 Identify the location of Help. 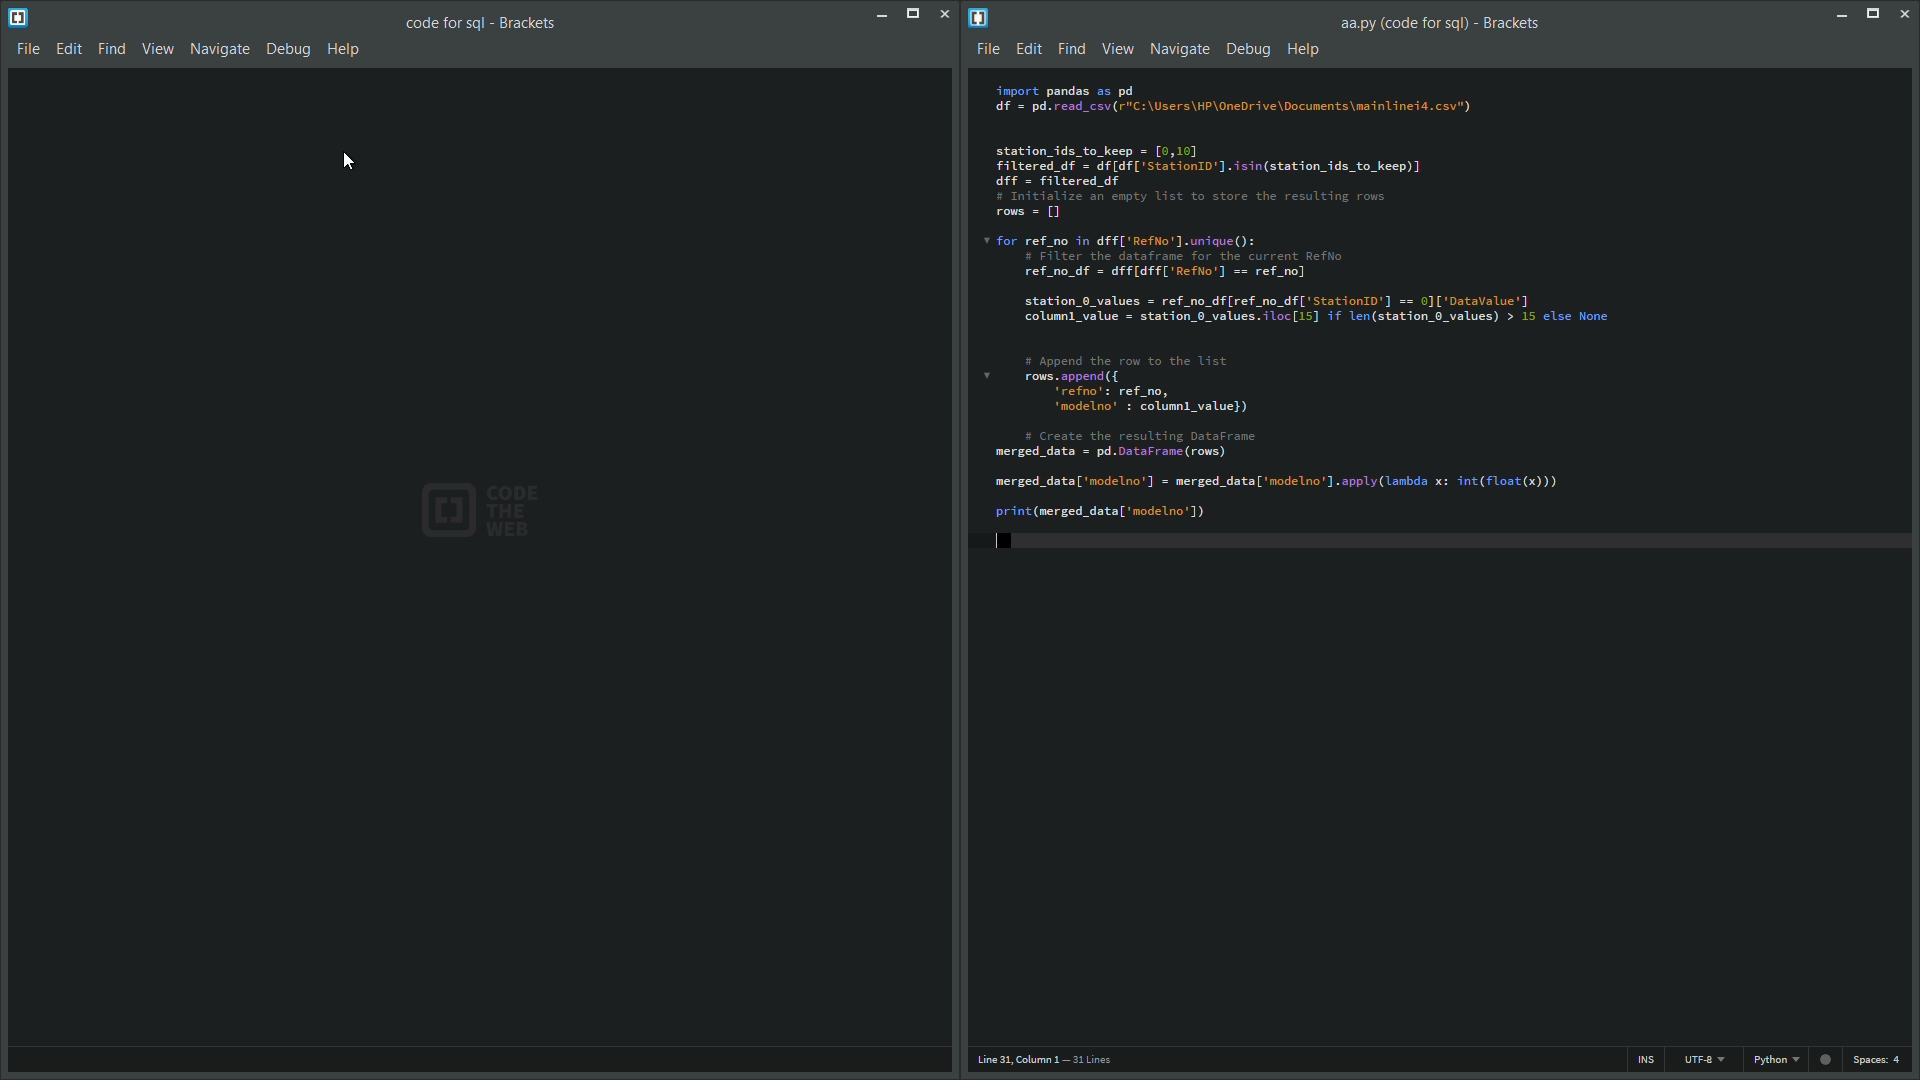
(1307, 48).